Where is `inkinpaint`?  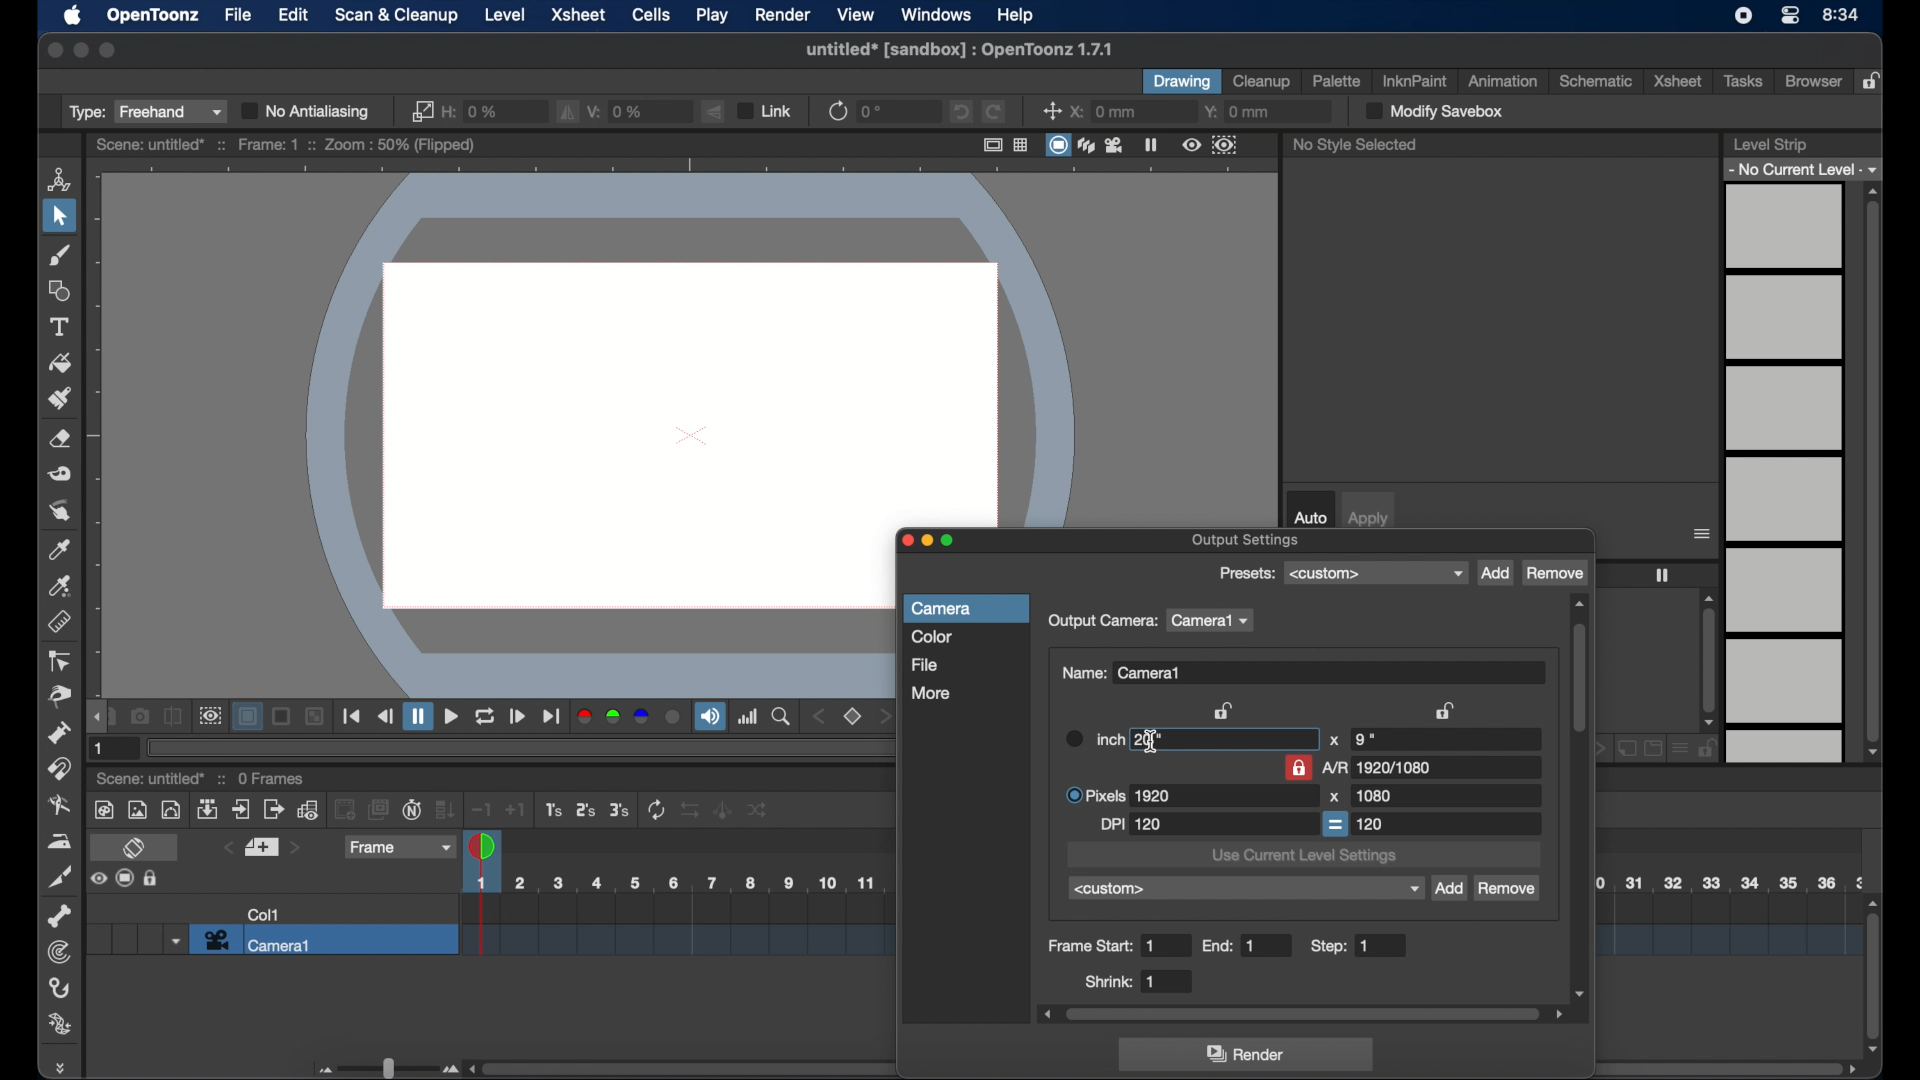
inkinpaint is located at coordinates (1416, 81).